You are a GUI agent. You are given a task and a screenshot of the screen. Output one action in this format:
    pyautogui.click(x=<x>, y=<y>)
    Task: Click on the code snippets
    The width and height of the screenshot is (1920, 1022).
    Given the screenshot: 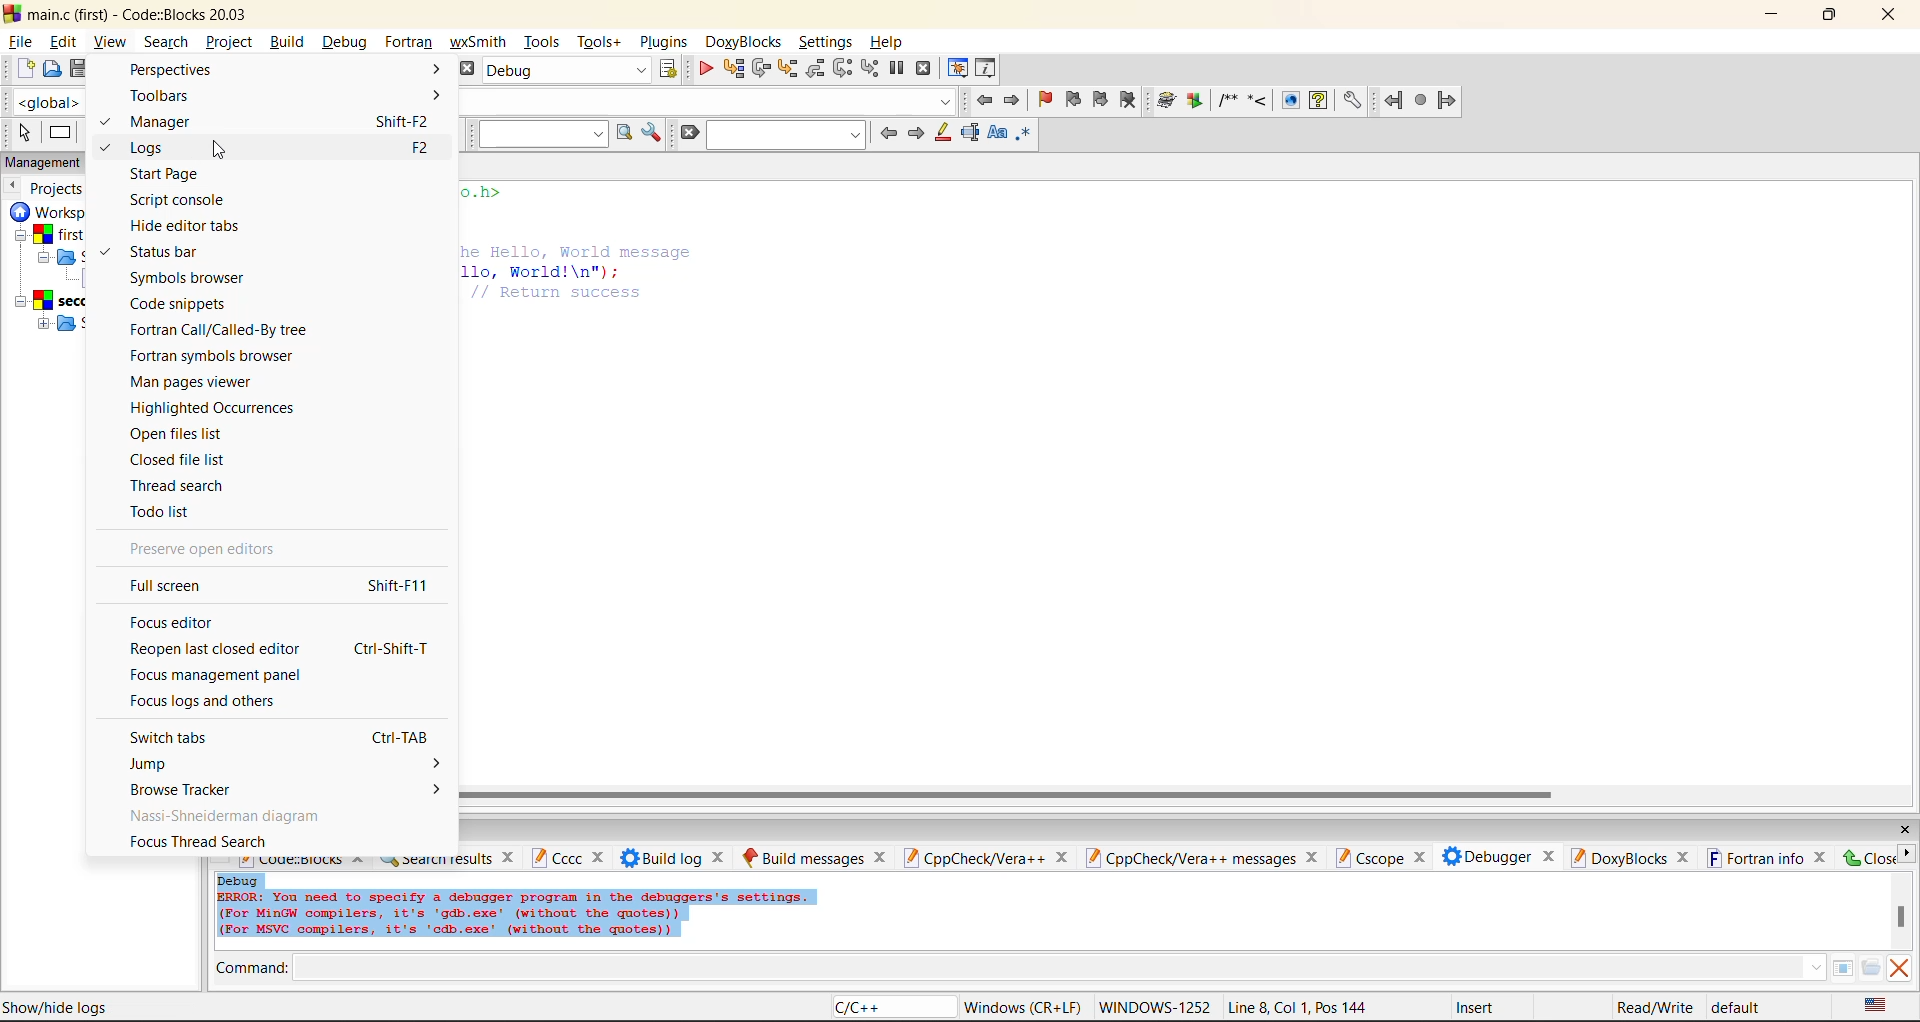 What is the action you would take?
    pyautogui.click(x=181, y=304)
    